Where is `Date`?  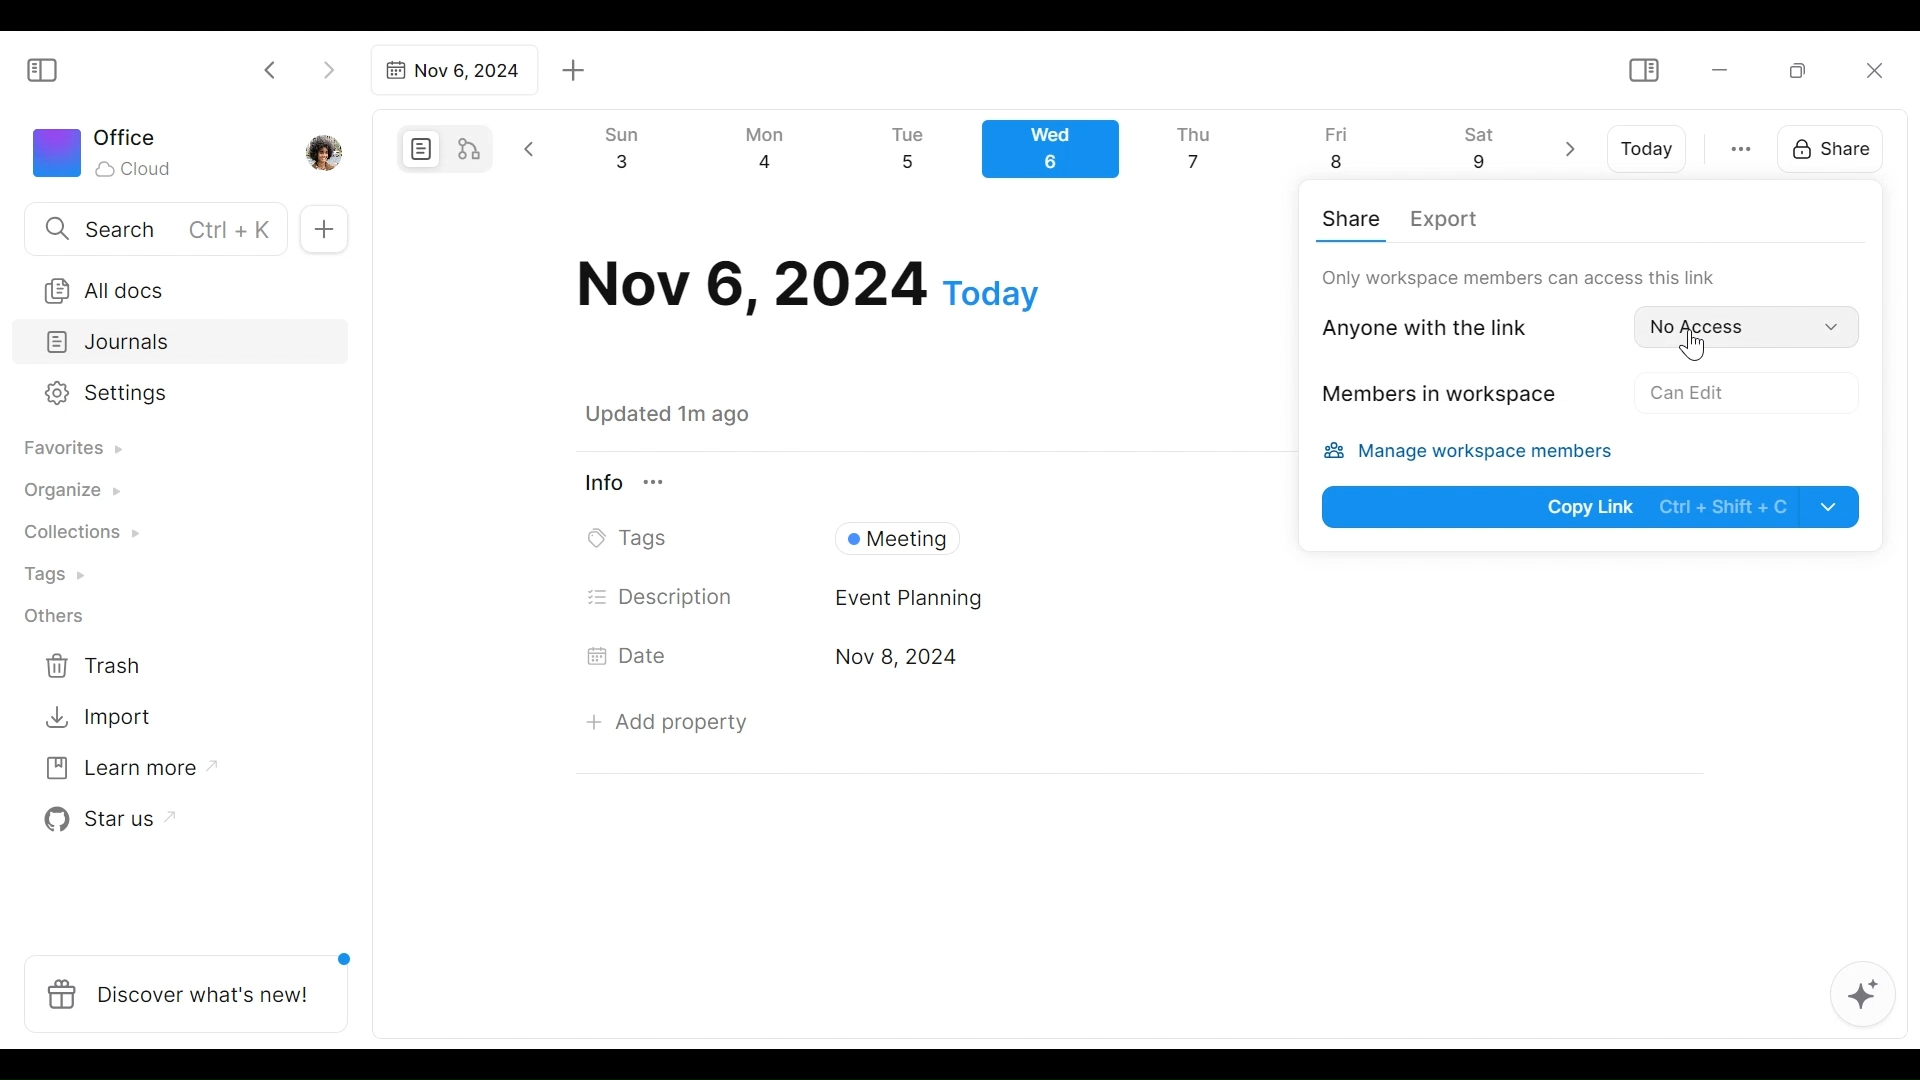 Date is located at coordinates (808, 285).